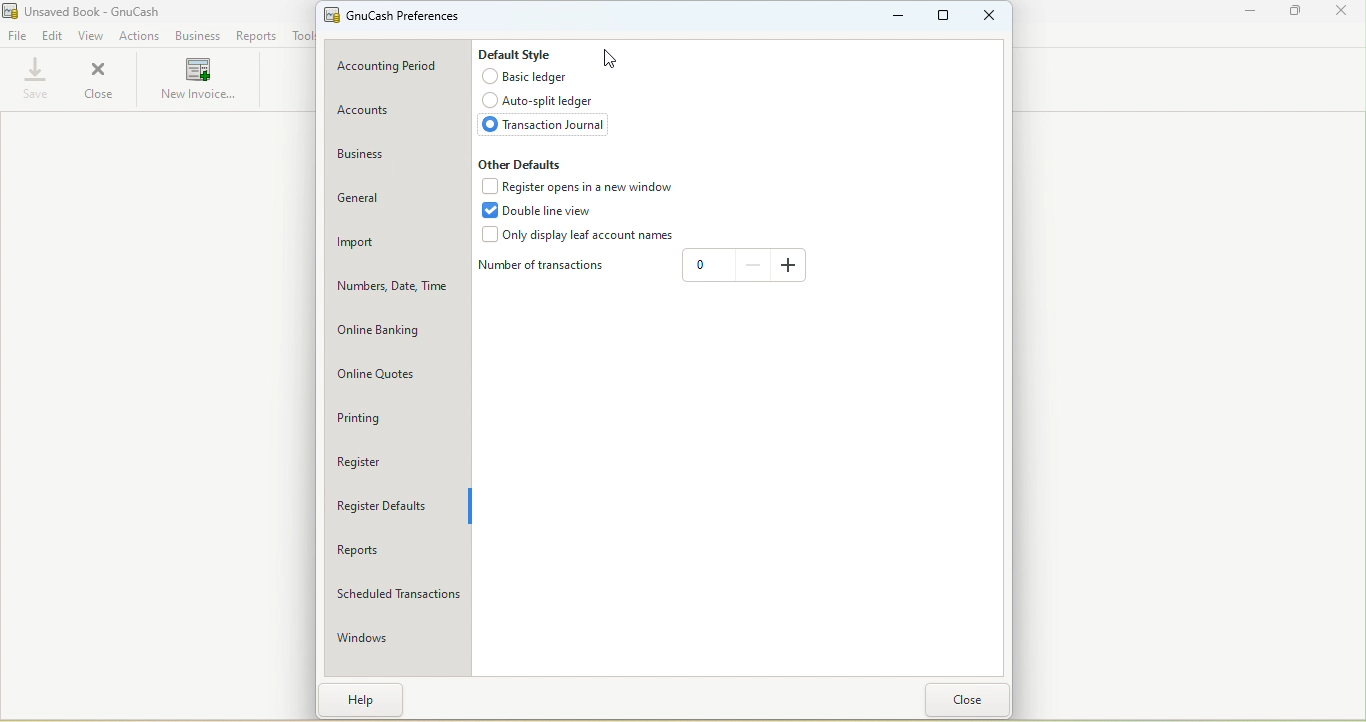 This screenshot has height=722, width=1366. Describe the element at coordinates (396, 598) in the screenshot. I see `Scheduled transactions` at that location.